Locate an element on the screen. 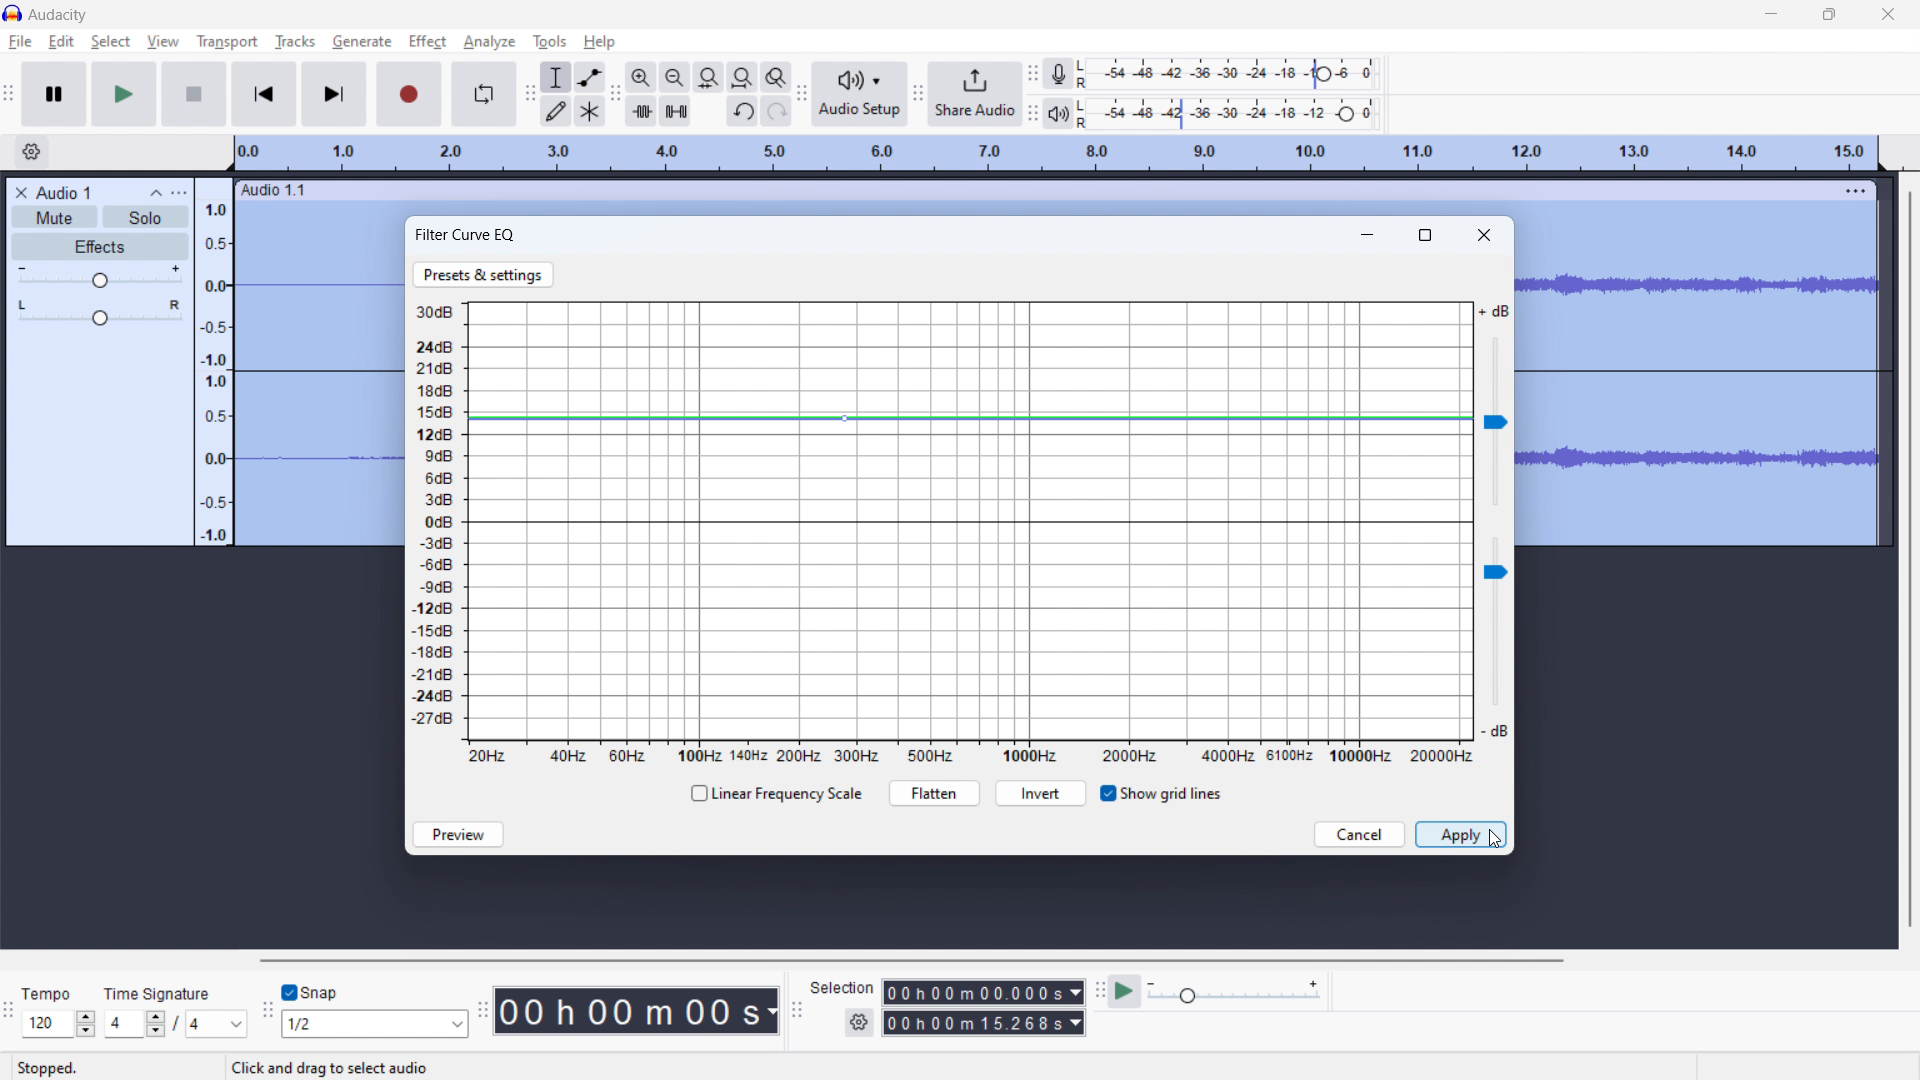 Image resolution: width=1920 pixels, height=1080 pixels. transport is located at coordinates (228, 40).